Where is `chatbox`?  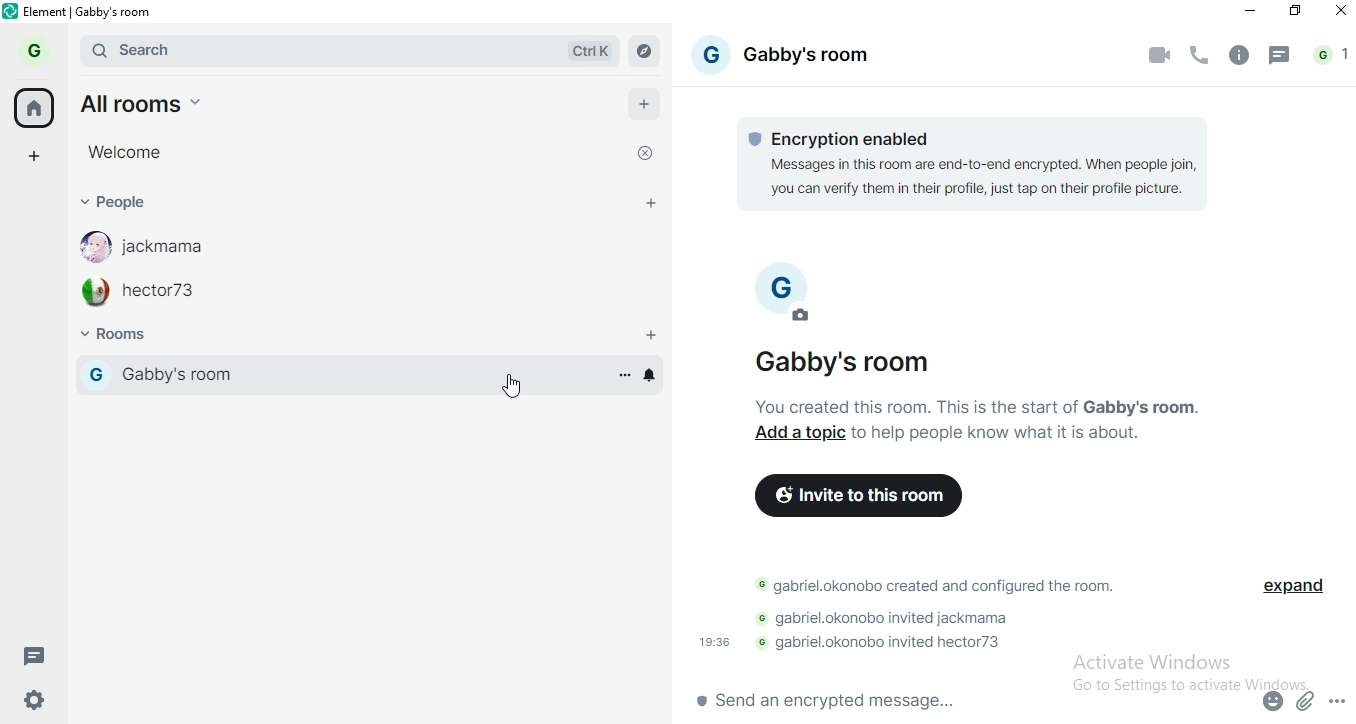 chatbox is located at coordinates (967, 702).